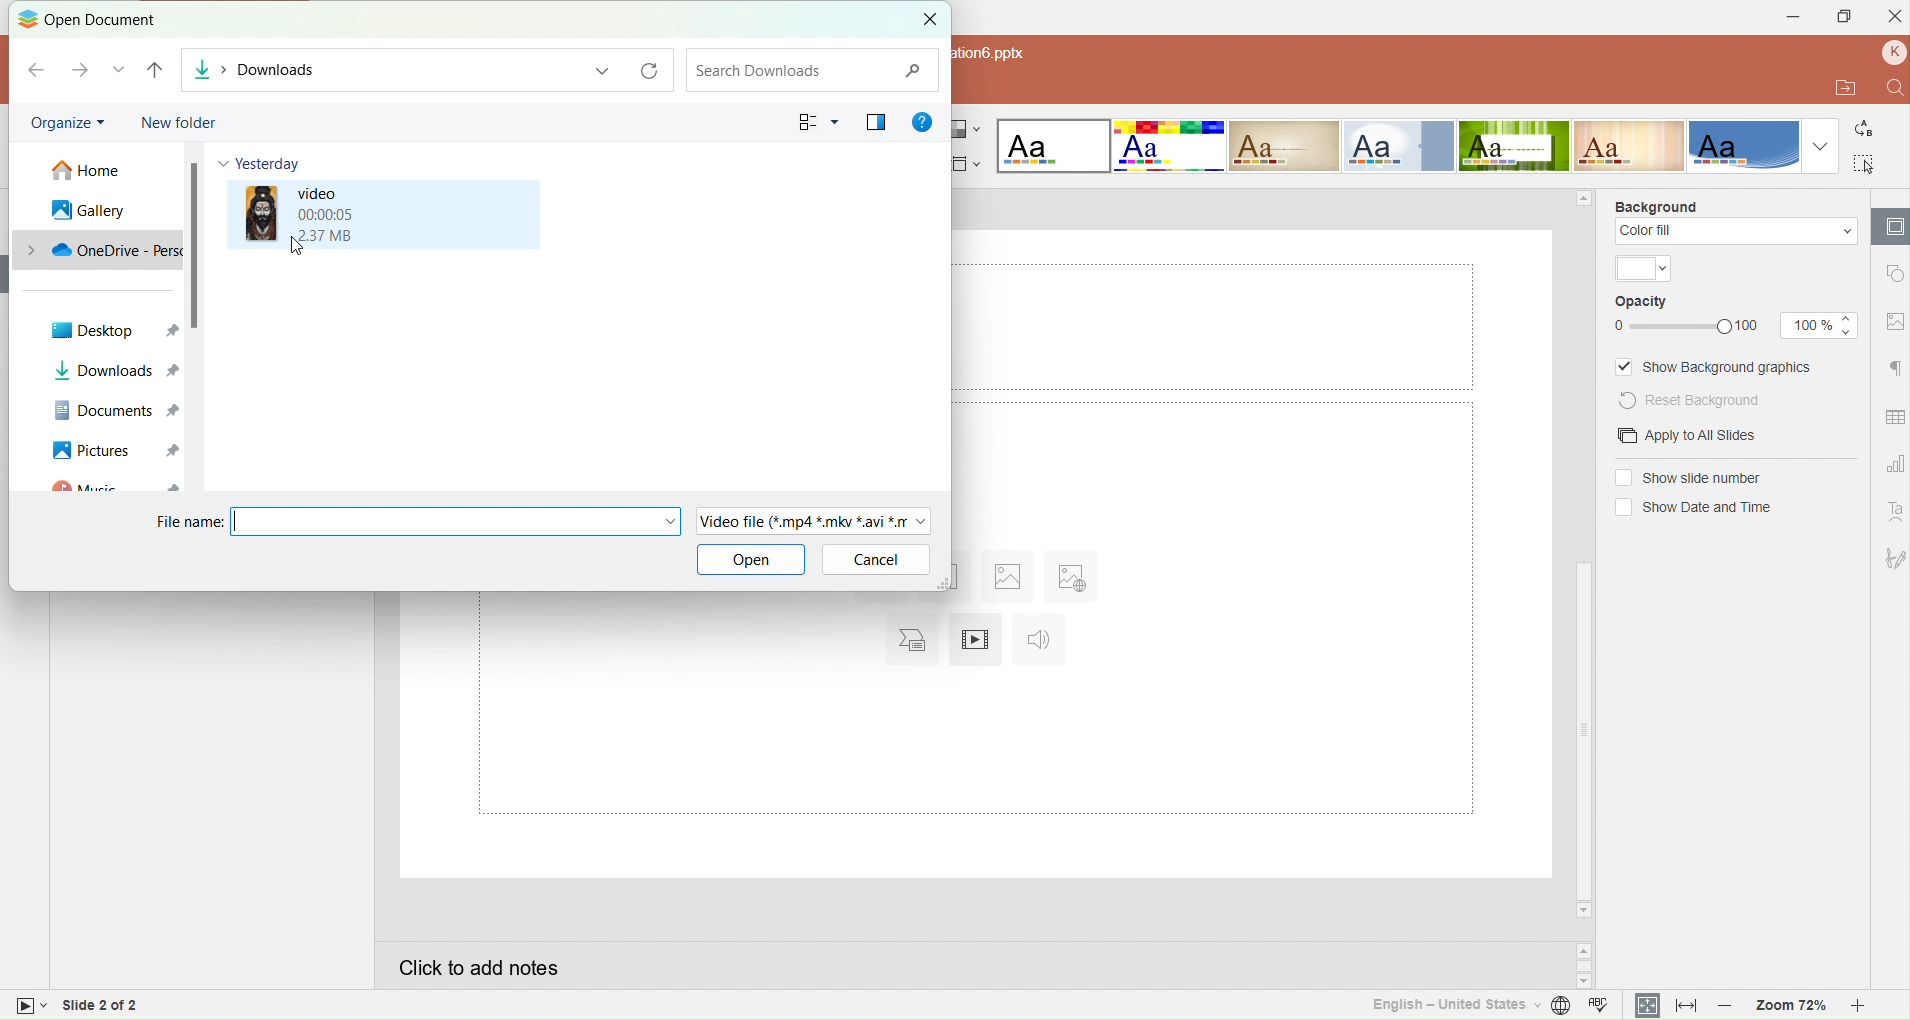 The width and height of the screenshot is (1910, 1020). Describe the element at coordinates (298, 246) in the screenshot. I see `Cursor` at that location.